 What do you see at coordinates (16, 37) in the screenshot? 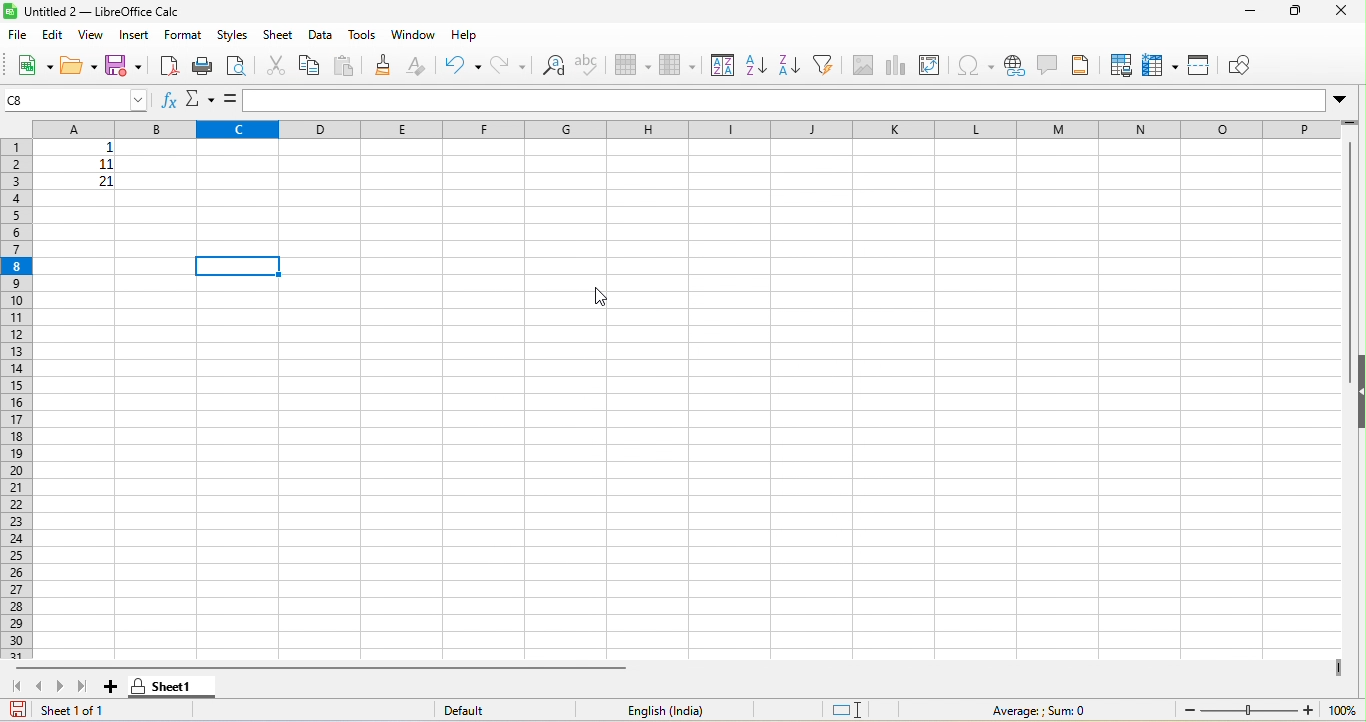
I see `file` at bounding box center [16, 37].